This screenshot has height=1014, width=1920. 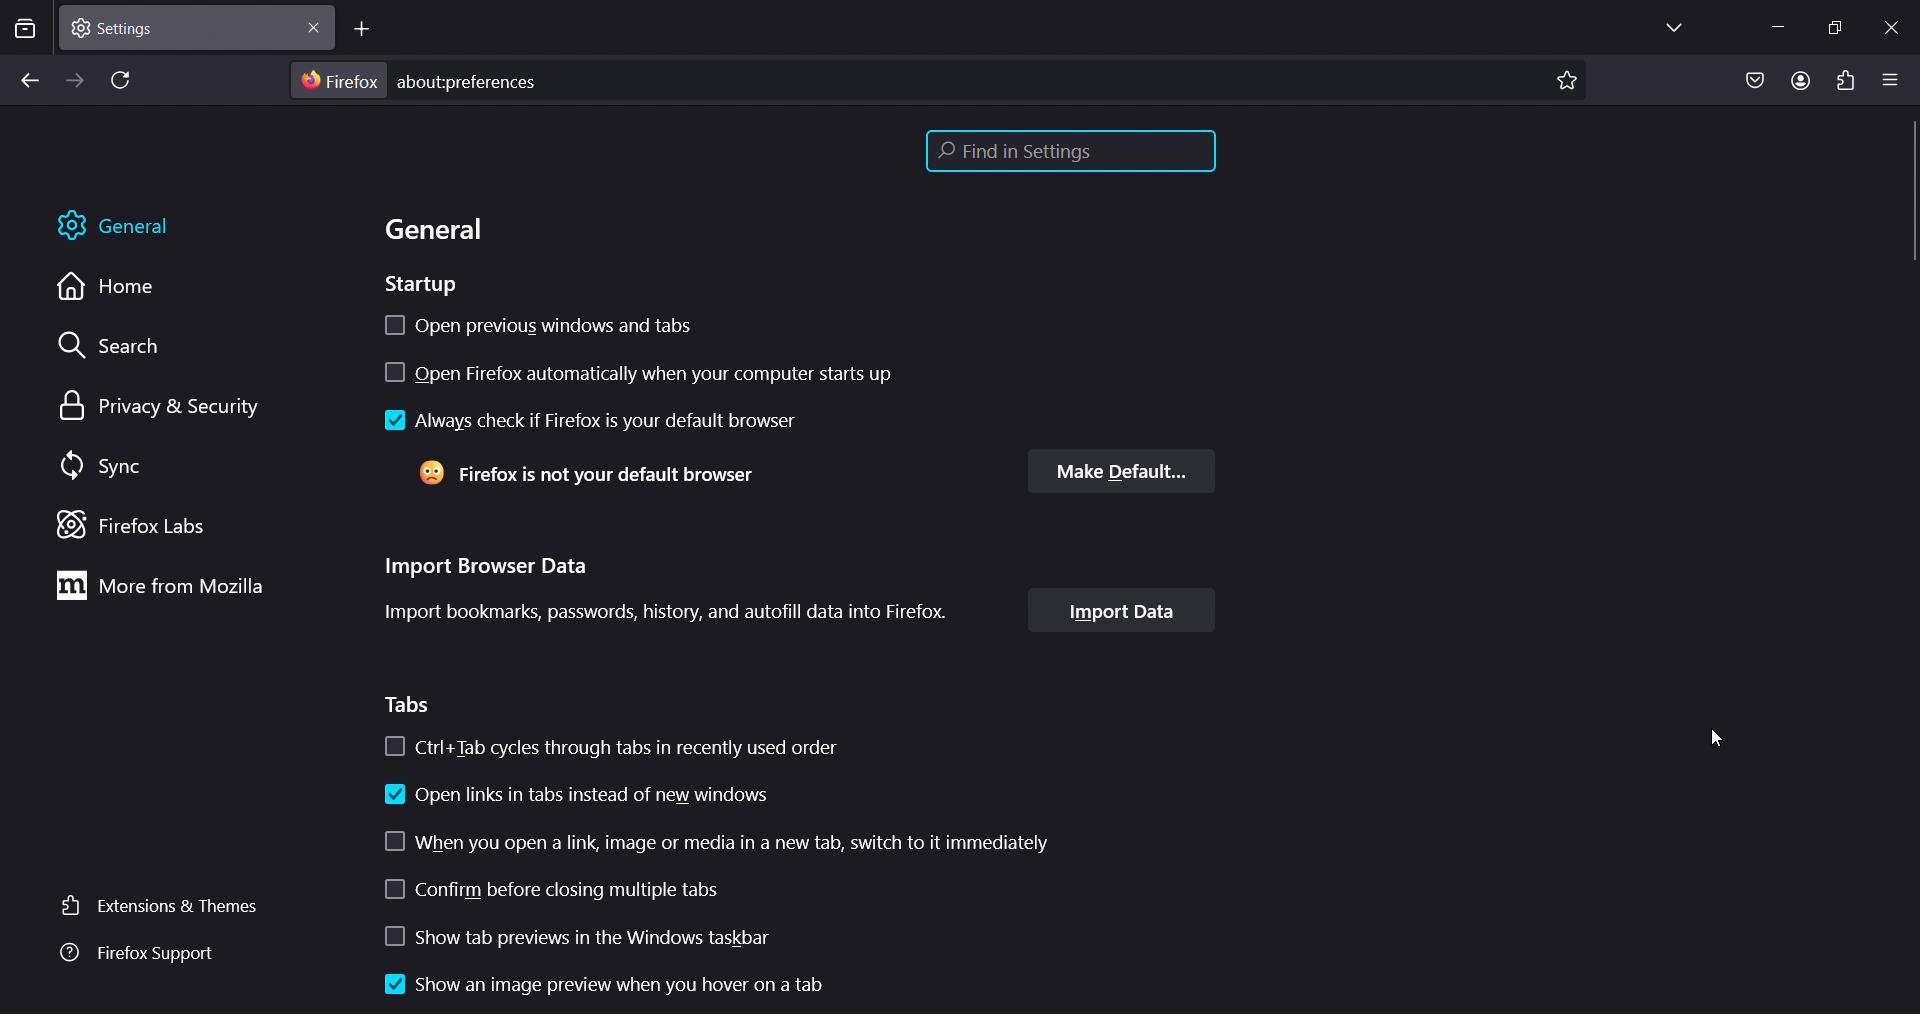 What do you see at coordinates (1573, 78) in the screenshot?
I see `bookmark page` at bounding box center [1573, 78].